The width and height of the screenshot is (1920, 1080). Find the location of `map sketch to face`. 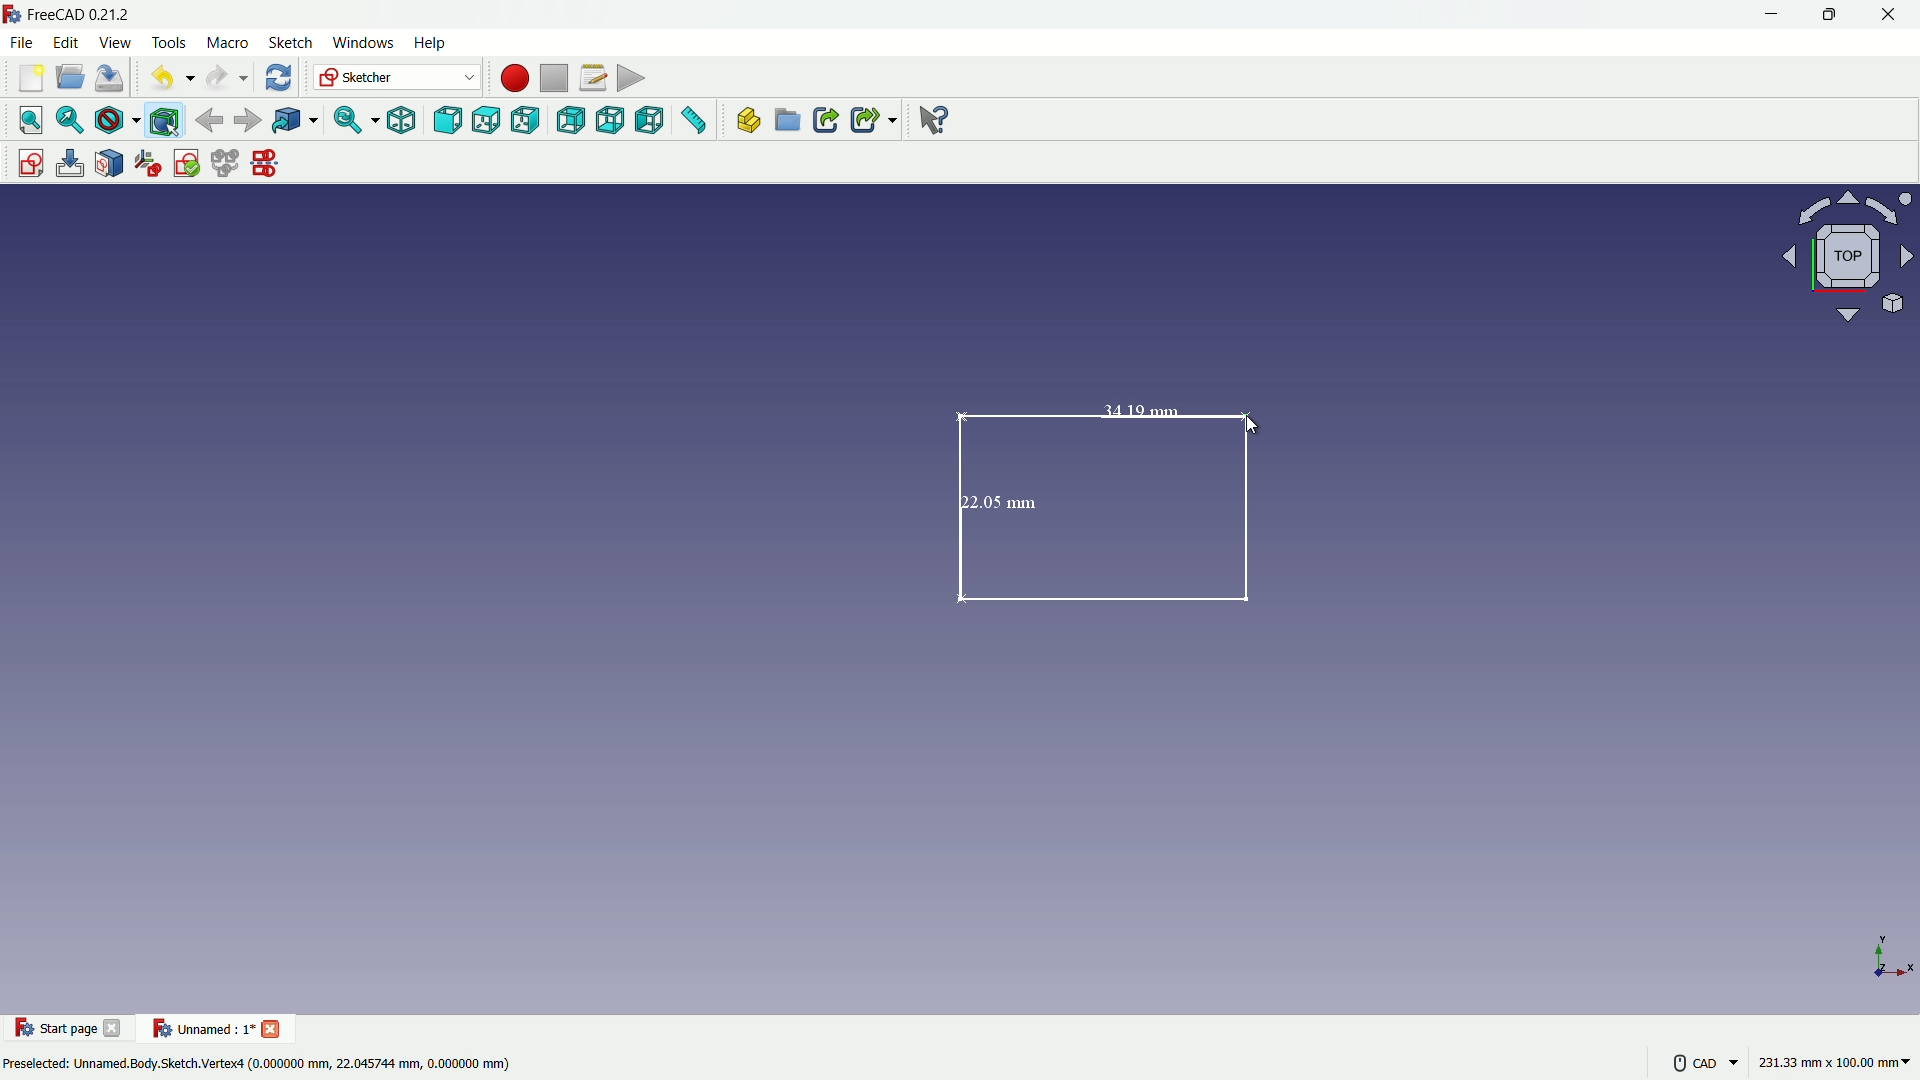

map sketch to face is located at coordinates (110, 163).